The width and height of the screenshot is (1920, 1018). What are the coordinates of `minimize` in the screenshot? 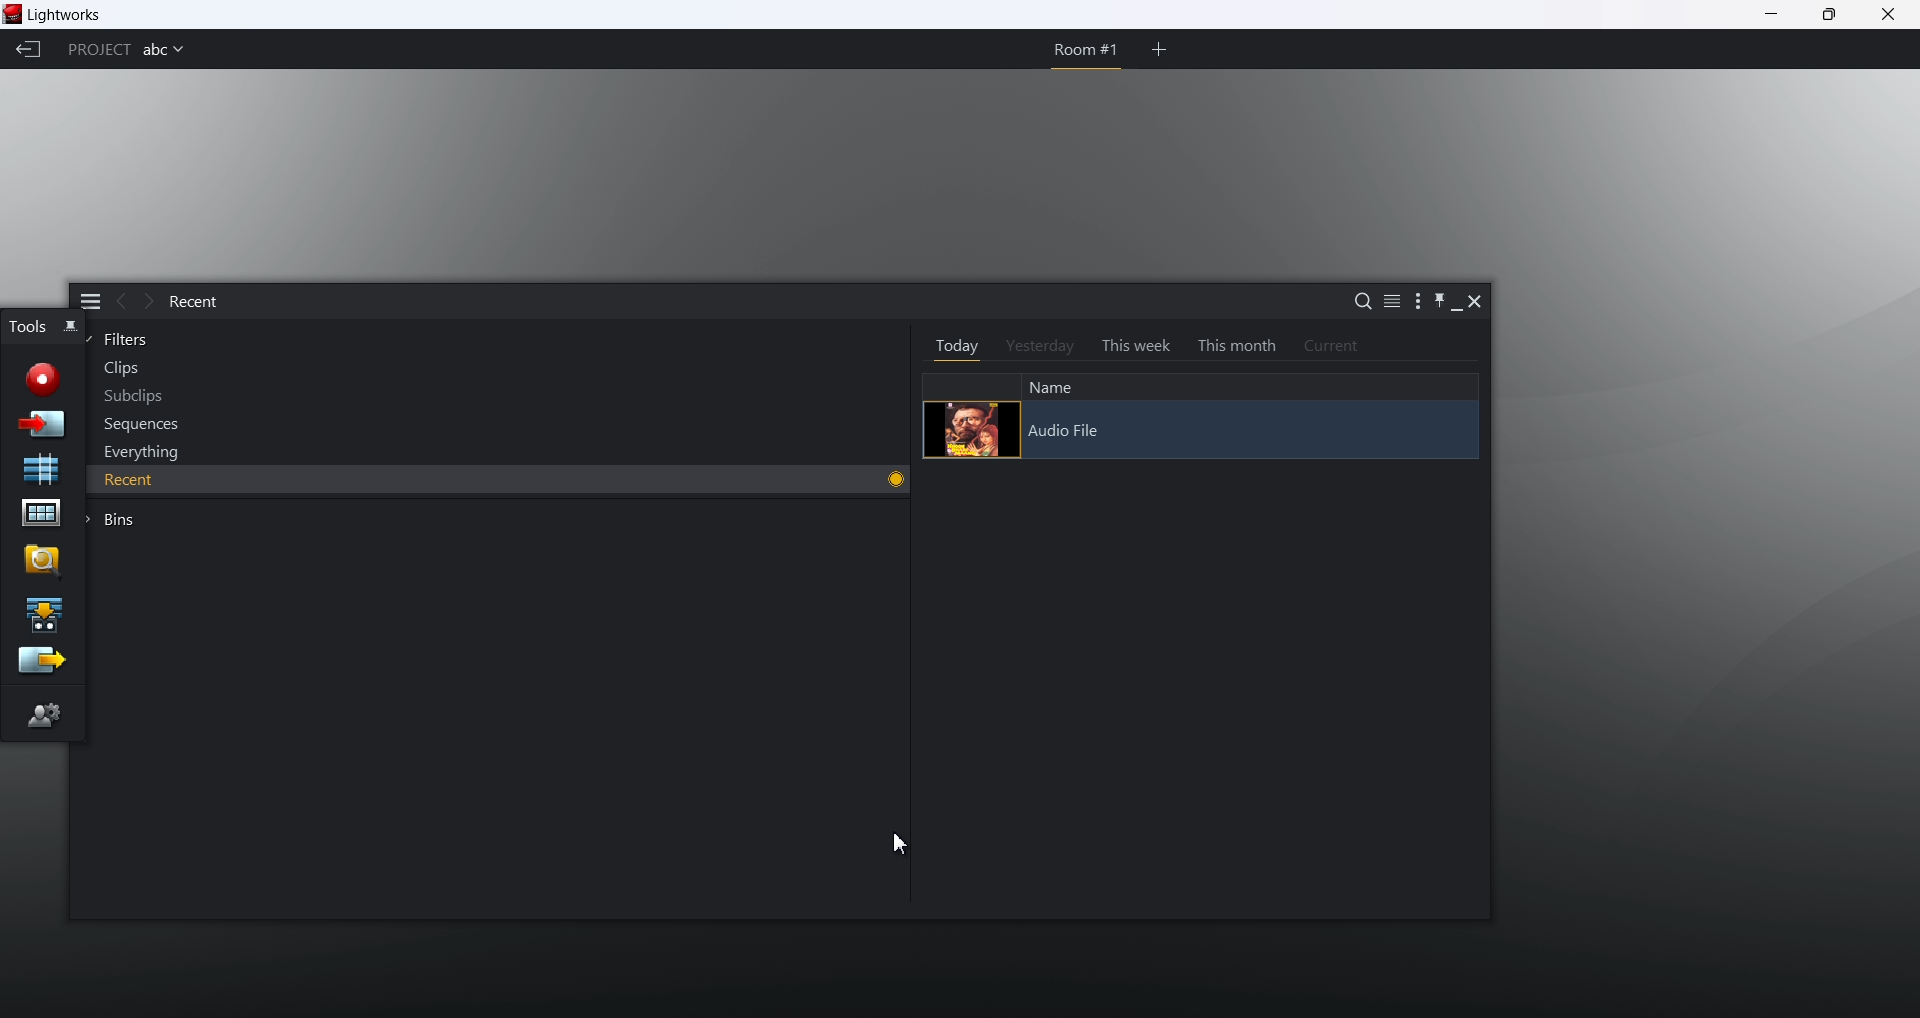 It's located at (1455, 304).